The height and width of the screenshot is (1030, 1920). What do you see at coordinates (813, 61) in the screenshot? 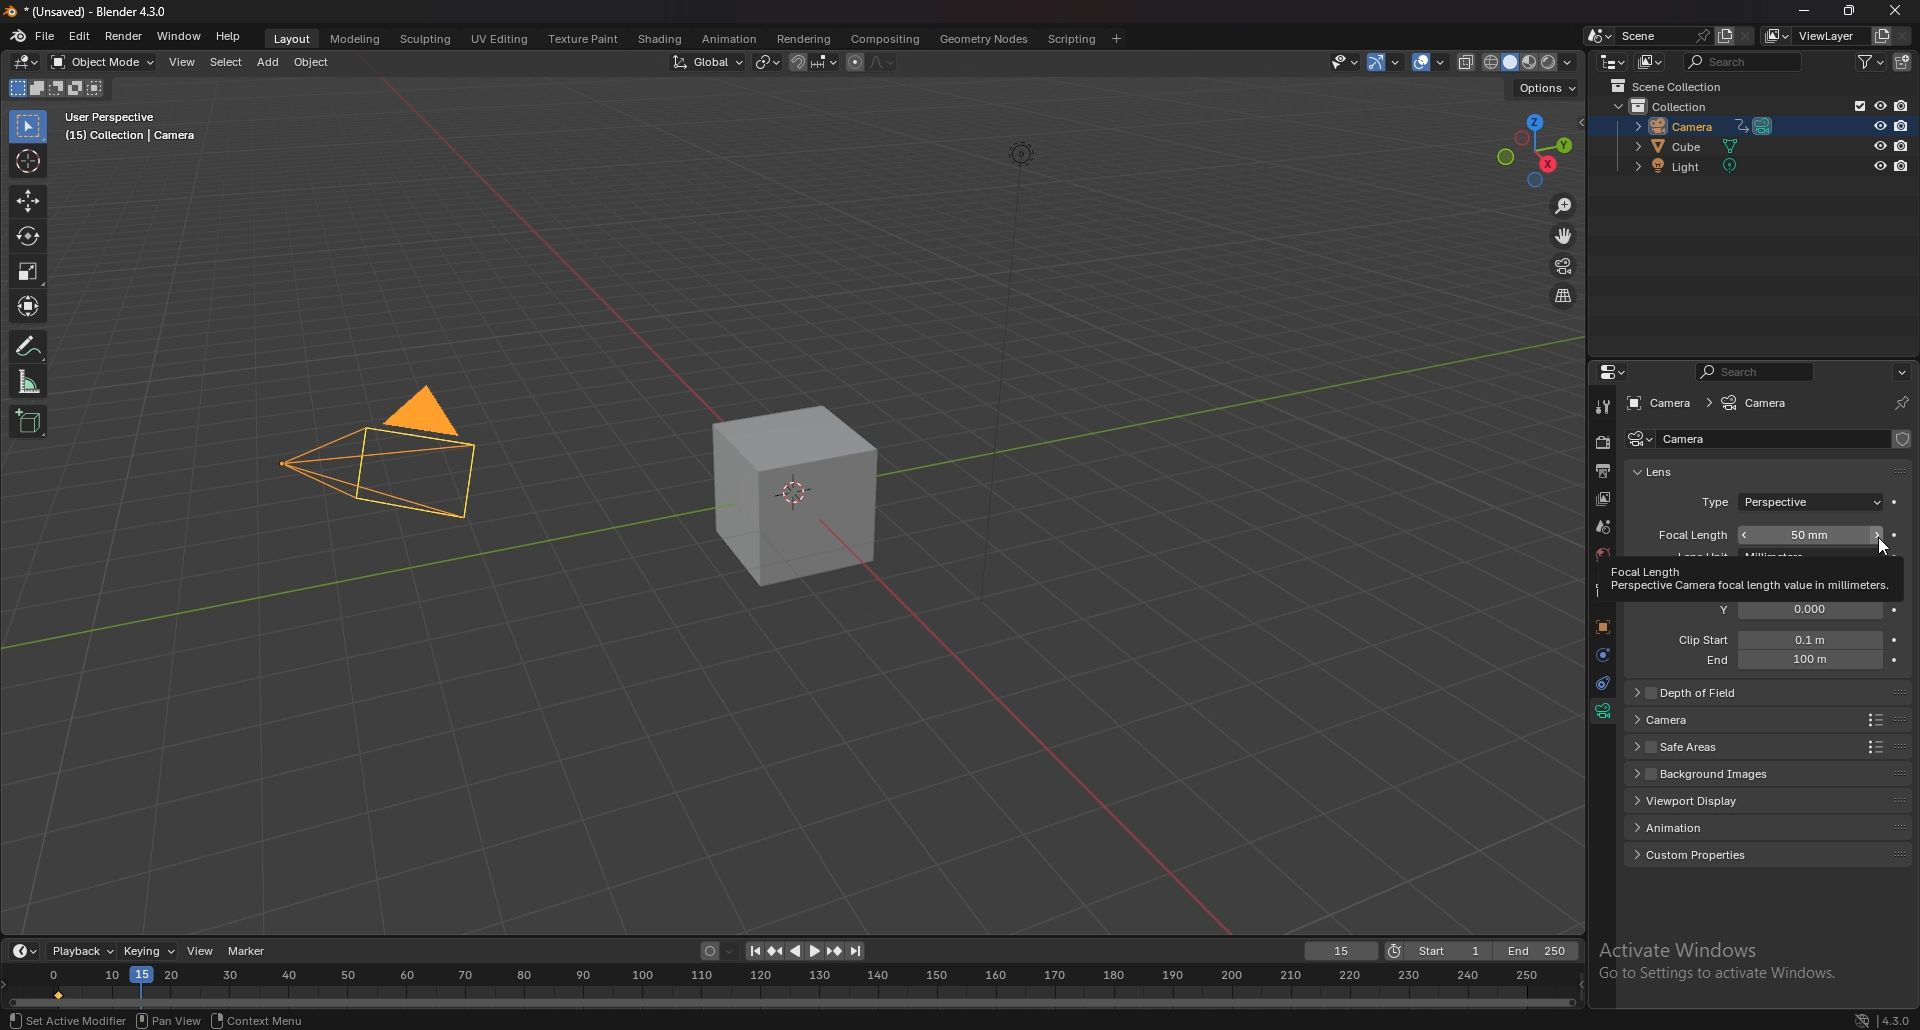
I see `snapping` at bounding box center [813, 61].